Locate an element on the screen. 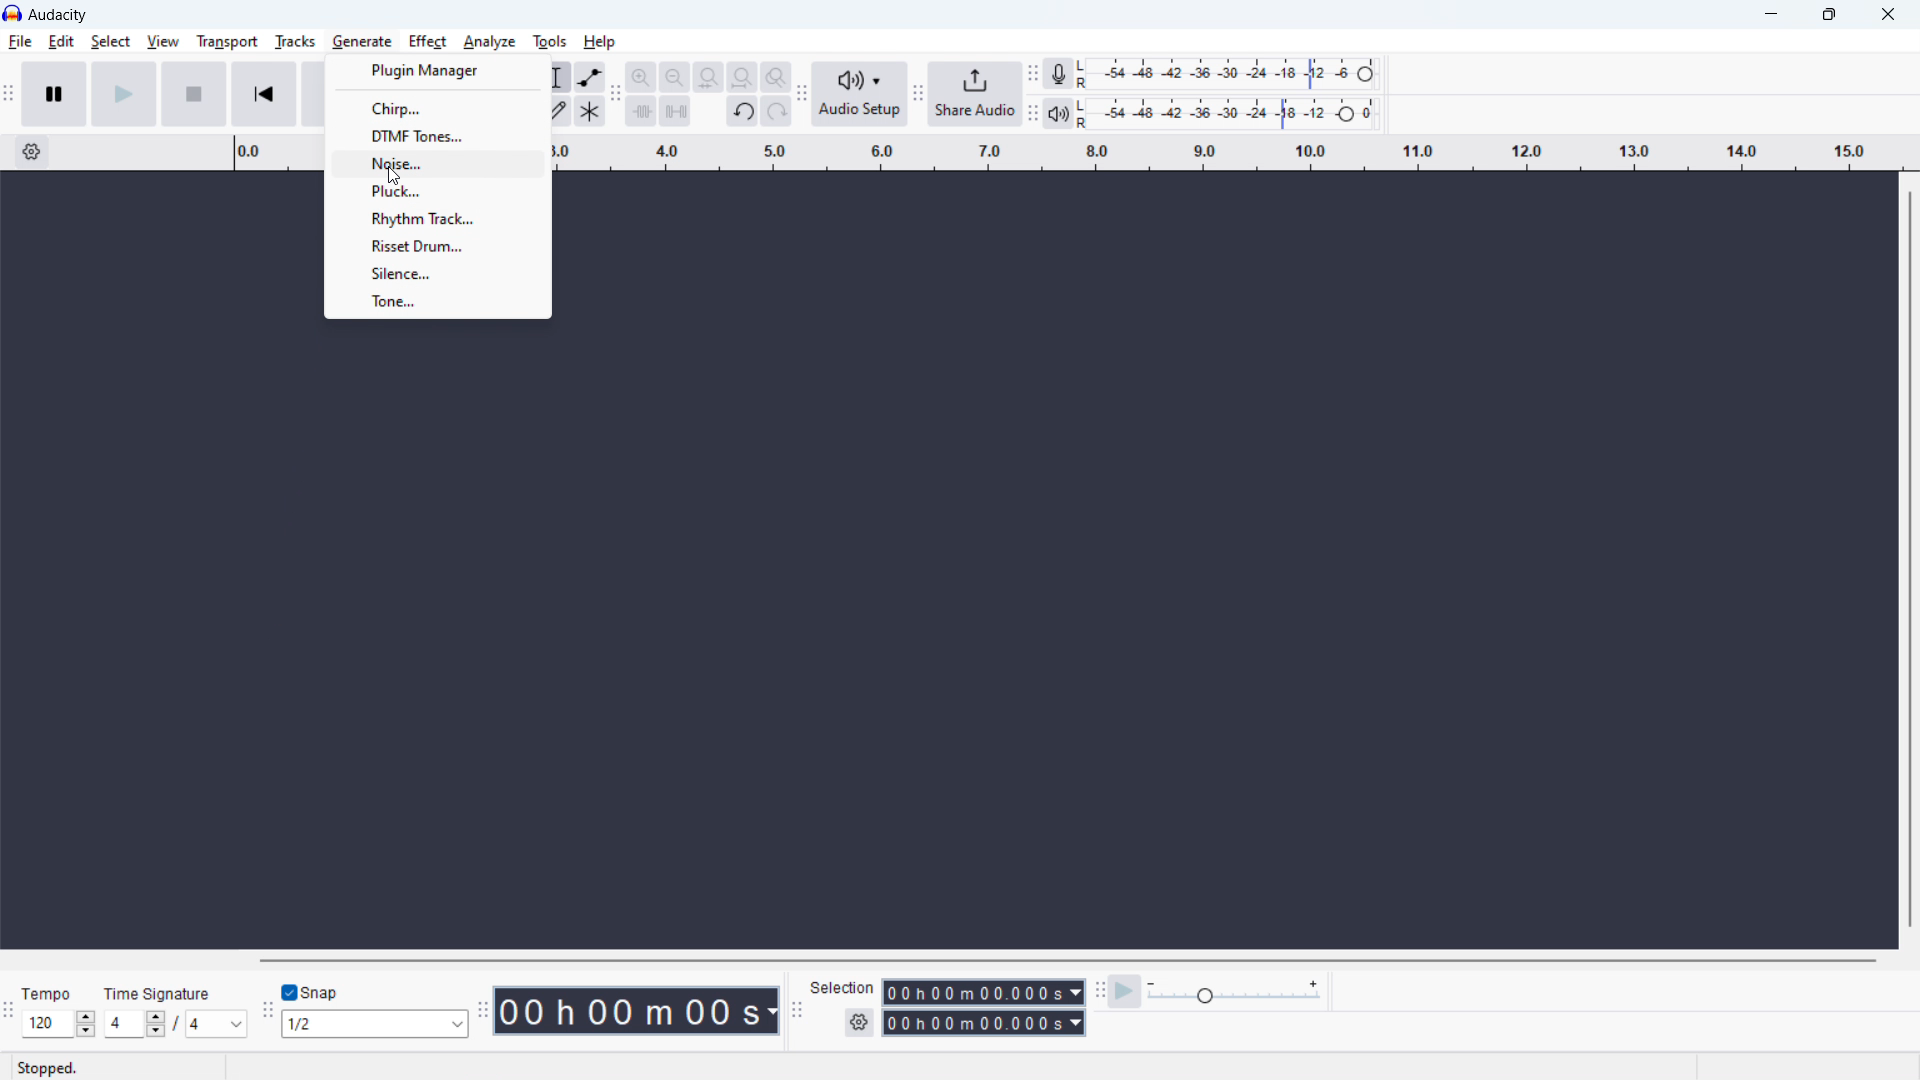 The width and height of the screenshot is (1920, 1080).  is located at coordinates (1056, 72).